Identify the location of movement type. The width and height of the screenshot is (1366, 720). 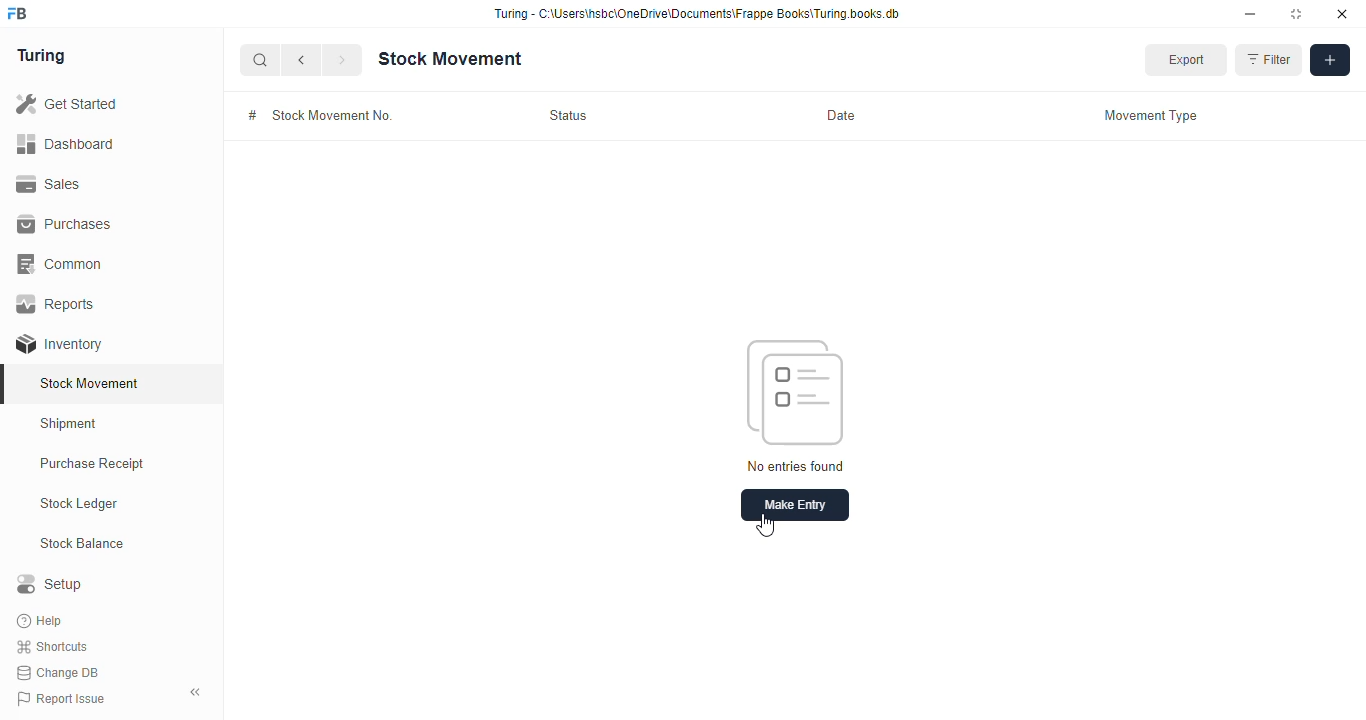
(1151, 116).